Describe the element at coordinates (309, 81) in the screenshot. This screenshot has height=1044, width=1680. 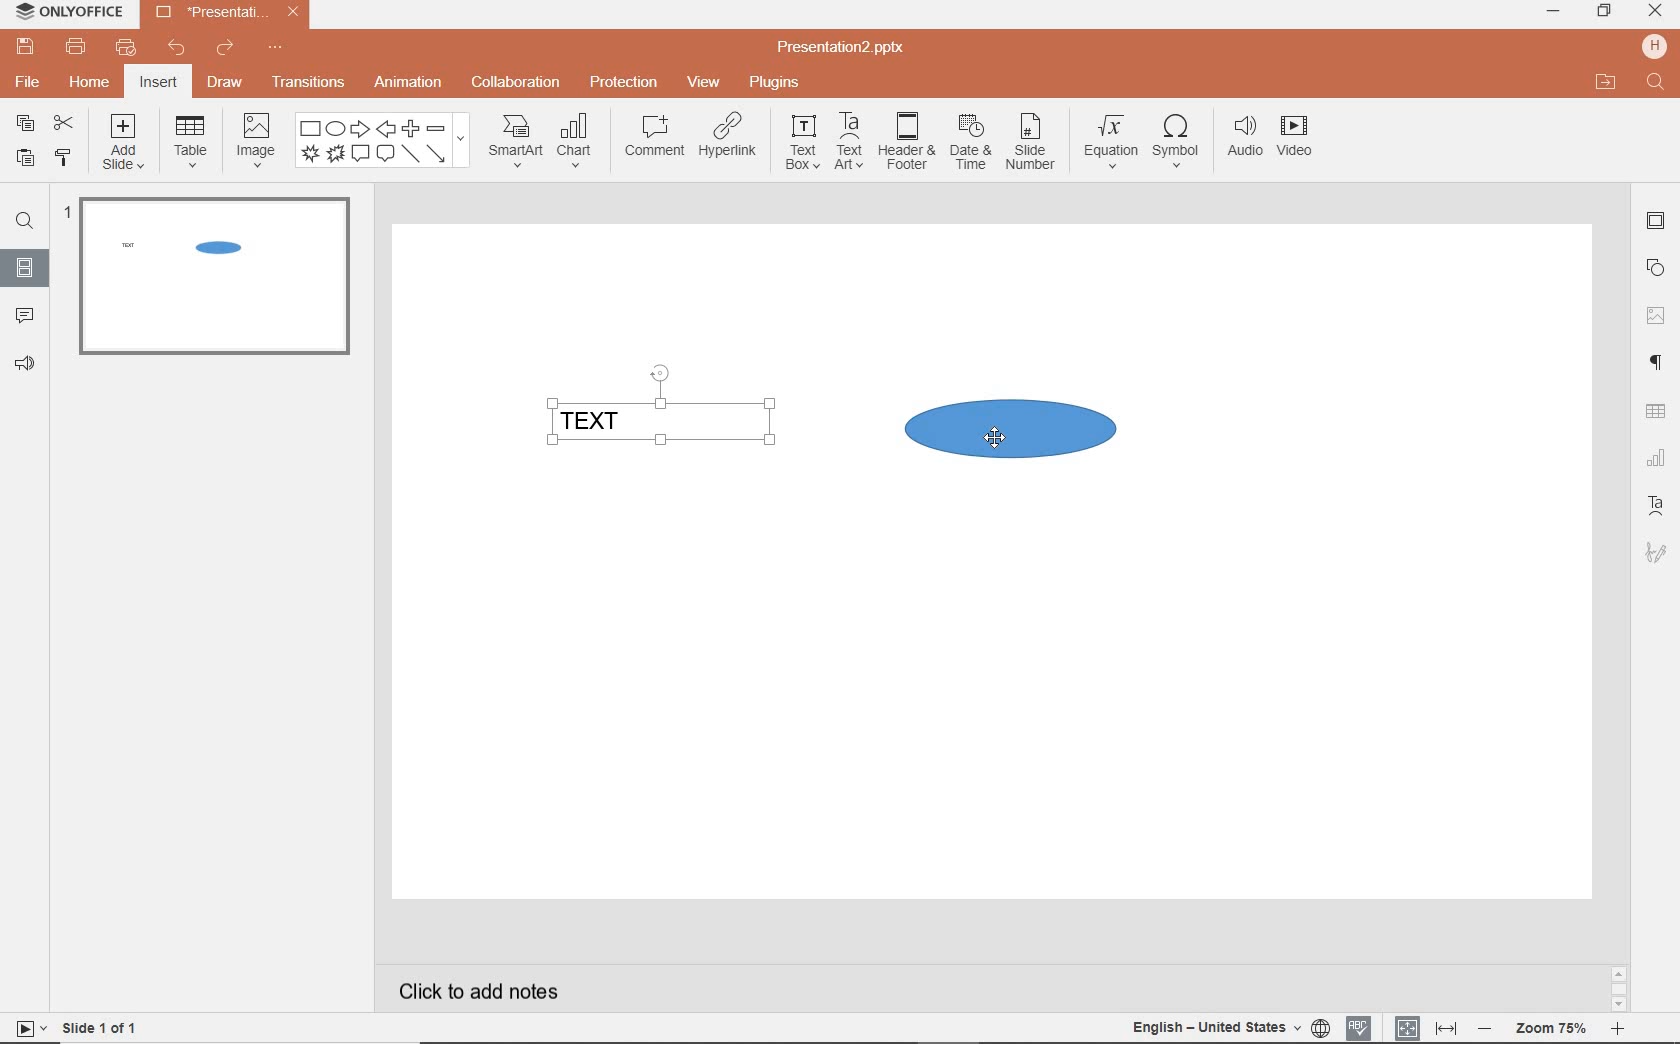
I see `transitions` at that location.